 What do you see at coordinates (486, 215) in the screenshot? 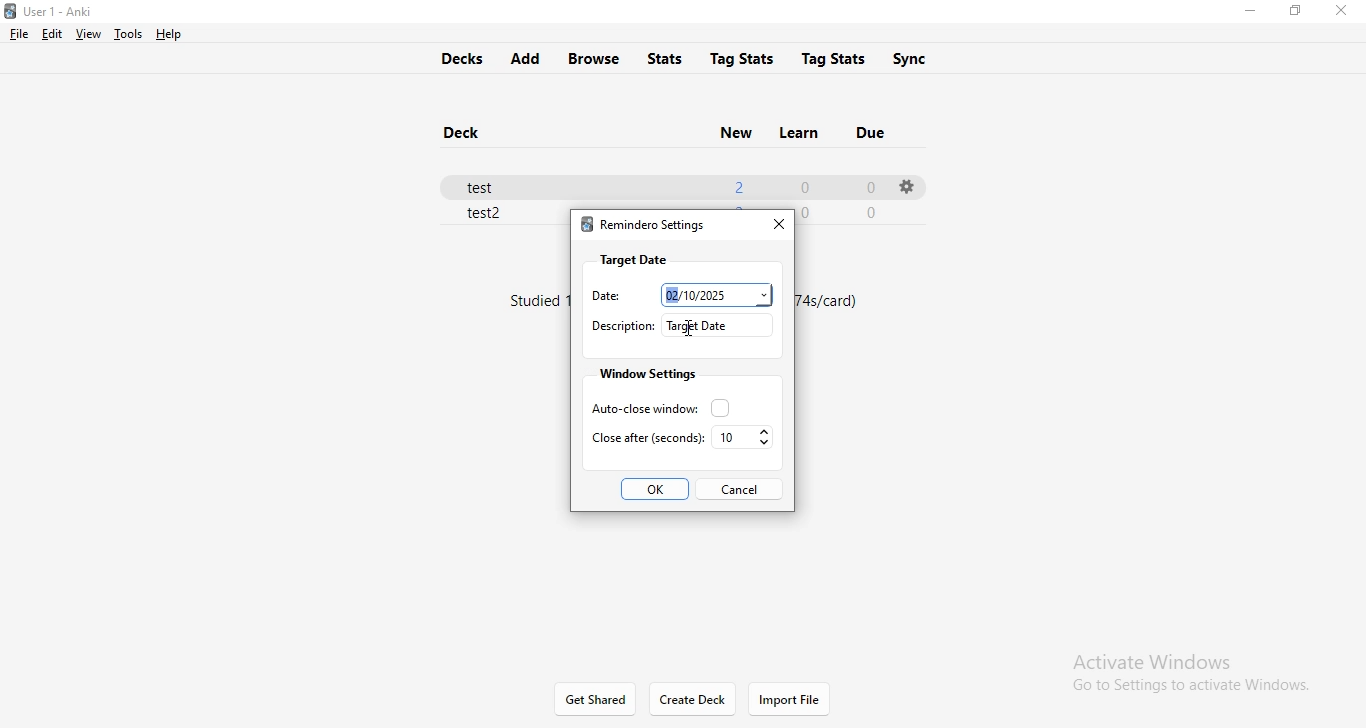
I see `test 2` at bounding box center [486, 215].